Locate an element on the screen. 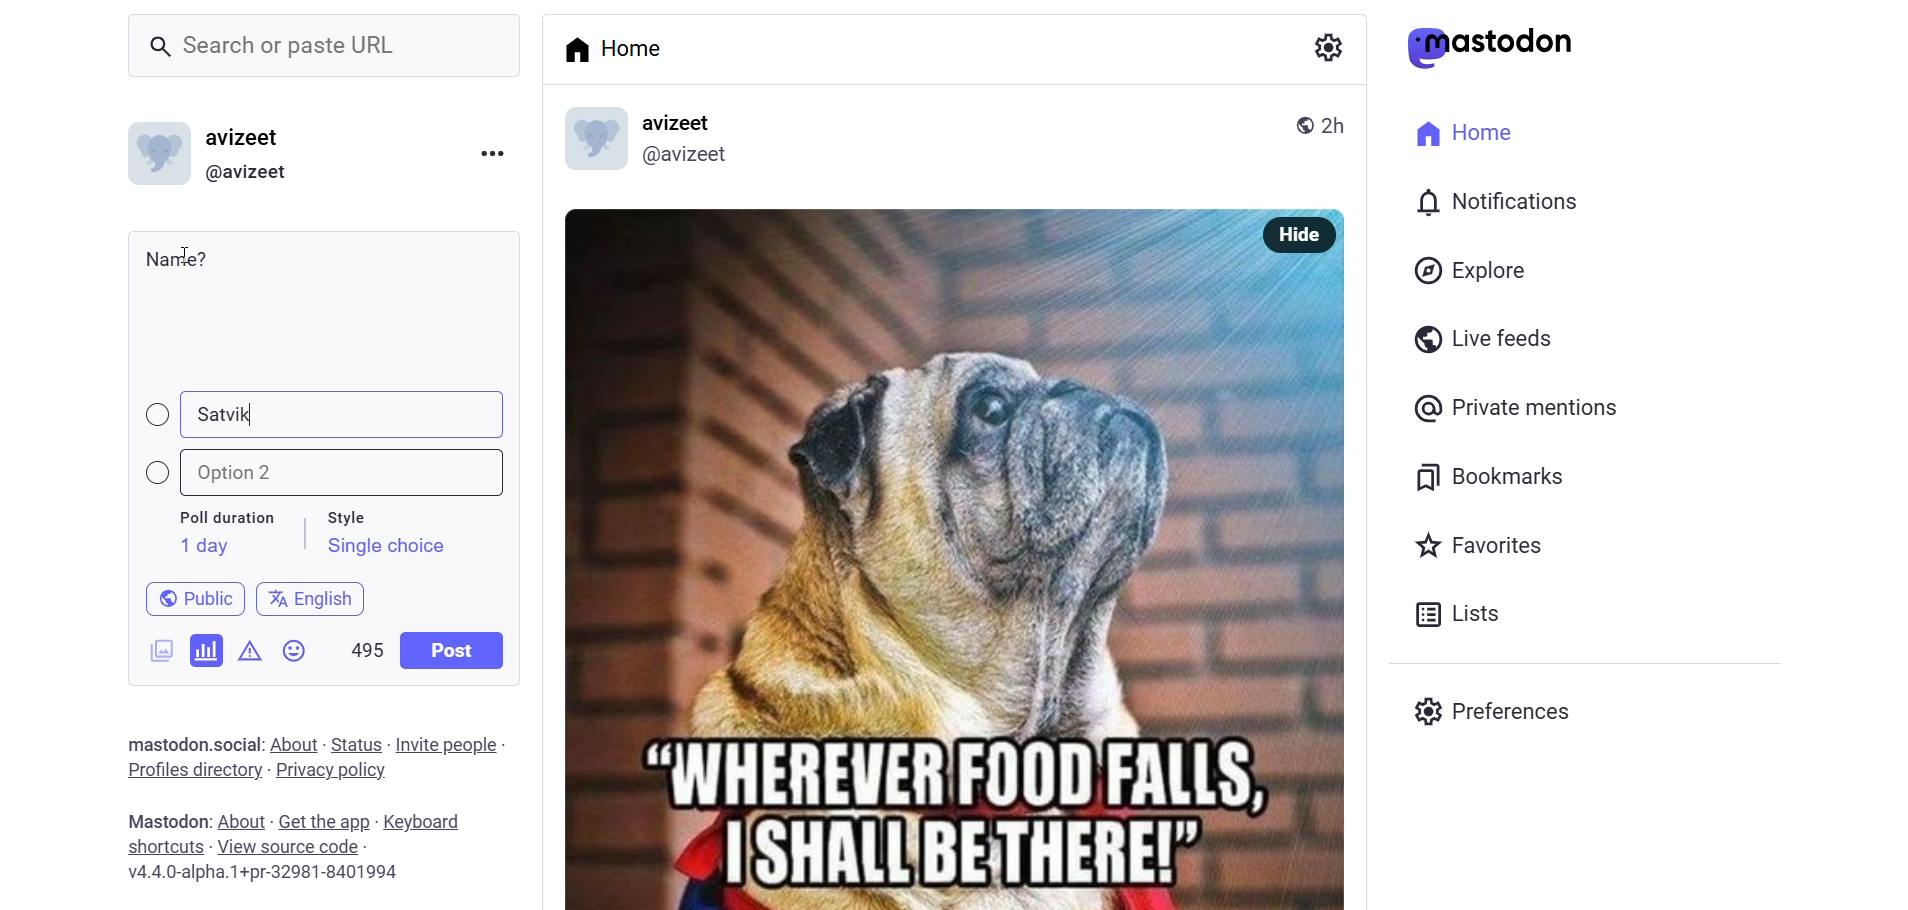  shortcuts is located at coordinates (164, 847).